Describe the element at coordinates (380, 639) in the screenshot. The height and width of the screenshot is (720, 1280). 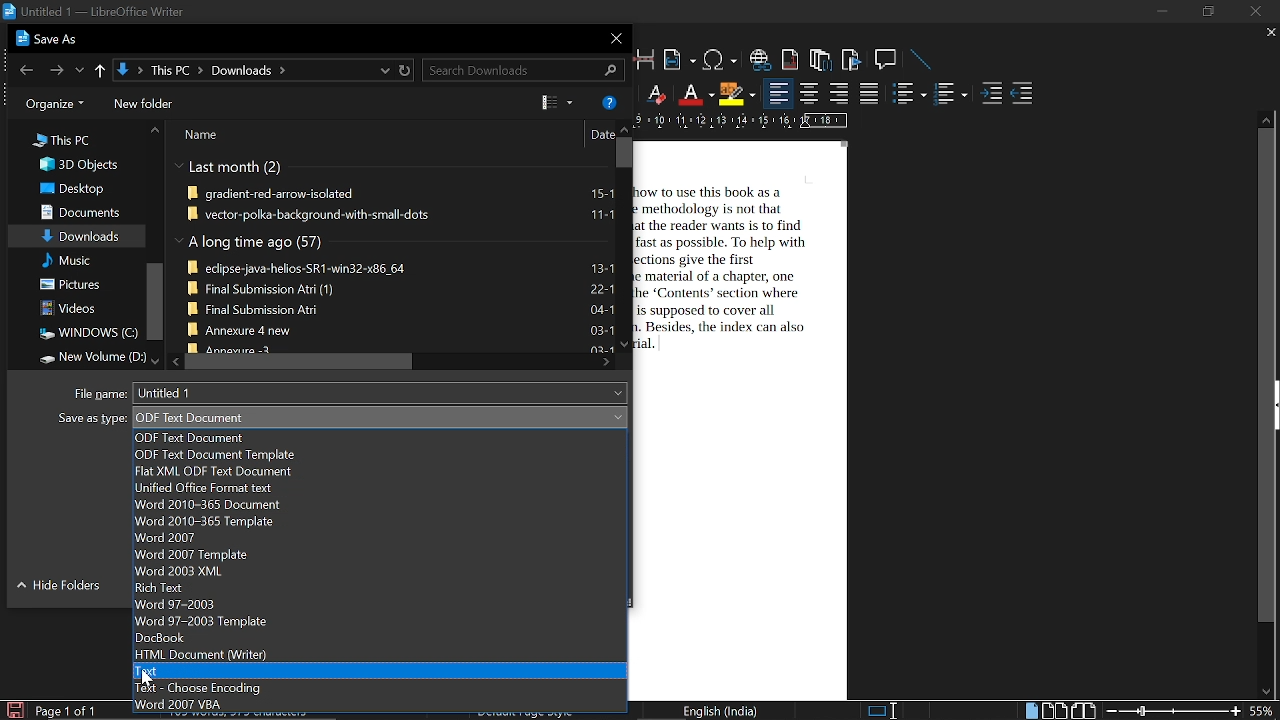
I see `docbook` at that location.